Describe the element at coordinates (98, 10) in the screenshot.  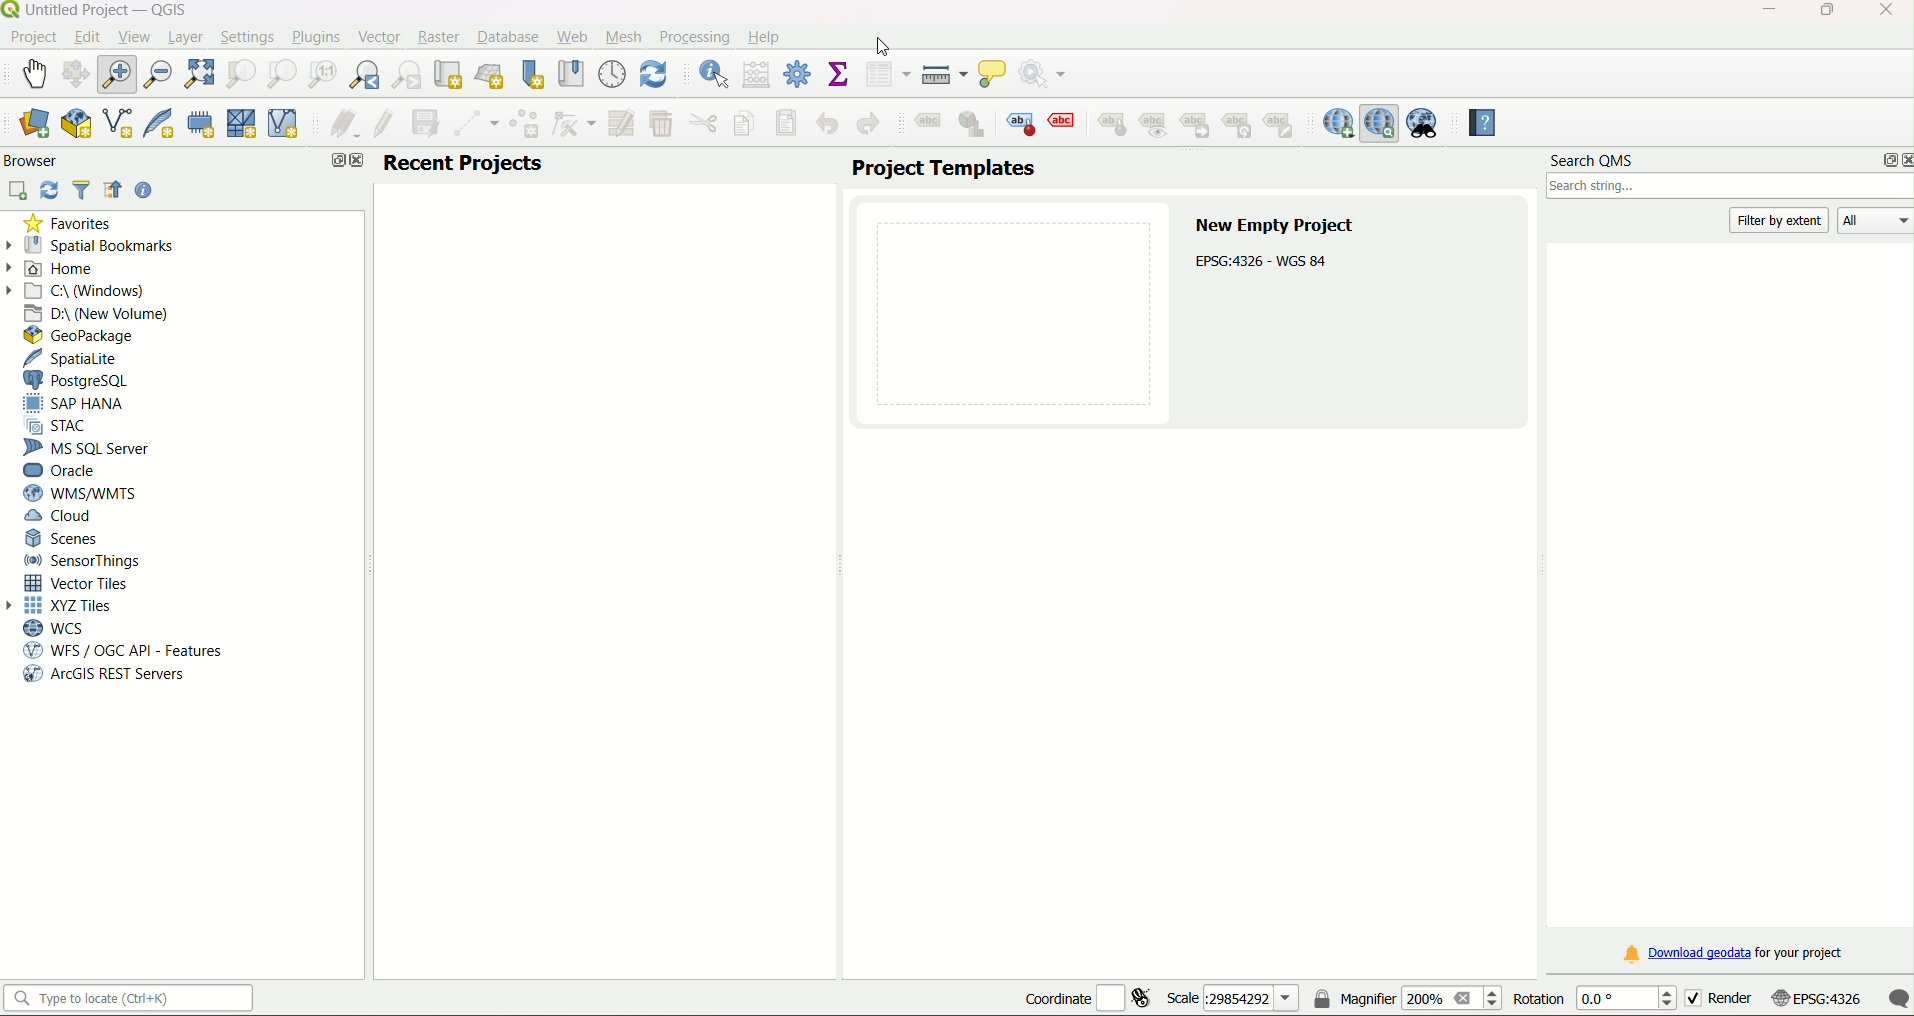
I see `logo and title` at that location.